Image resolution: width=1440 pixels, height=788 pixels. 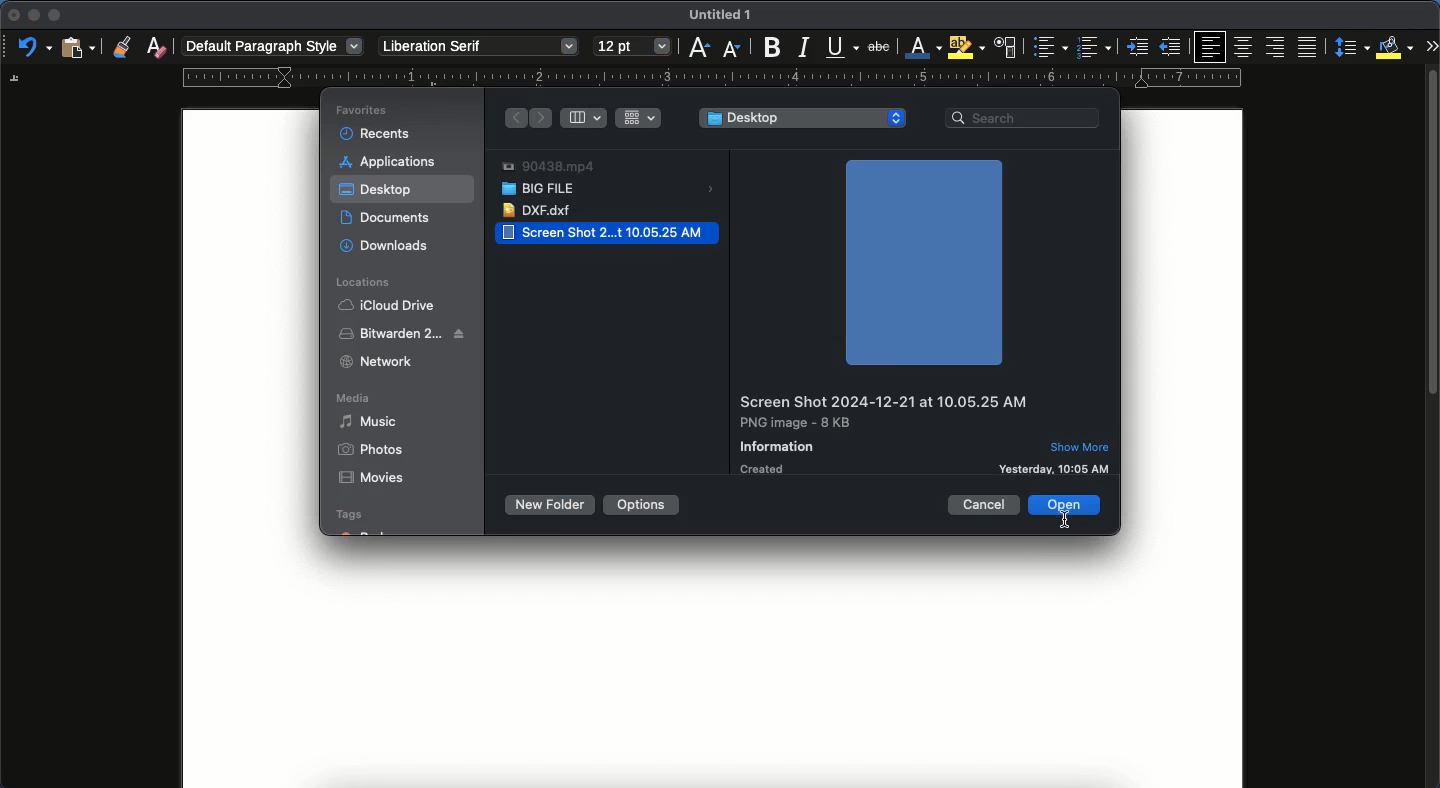 What do you see at coordinates (541, 210) in the screenshot?
I see `dxf` at bounding box center [541, 210].